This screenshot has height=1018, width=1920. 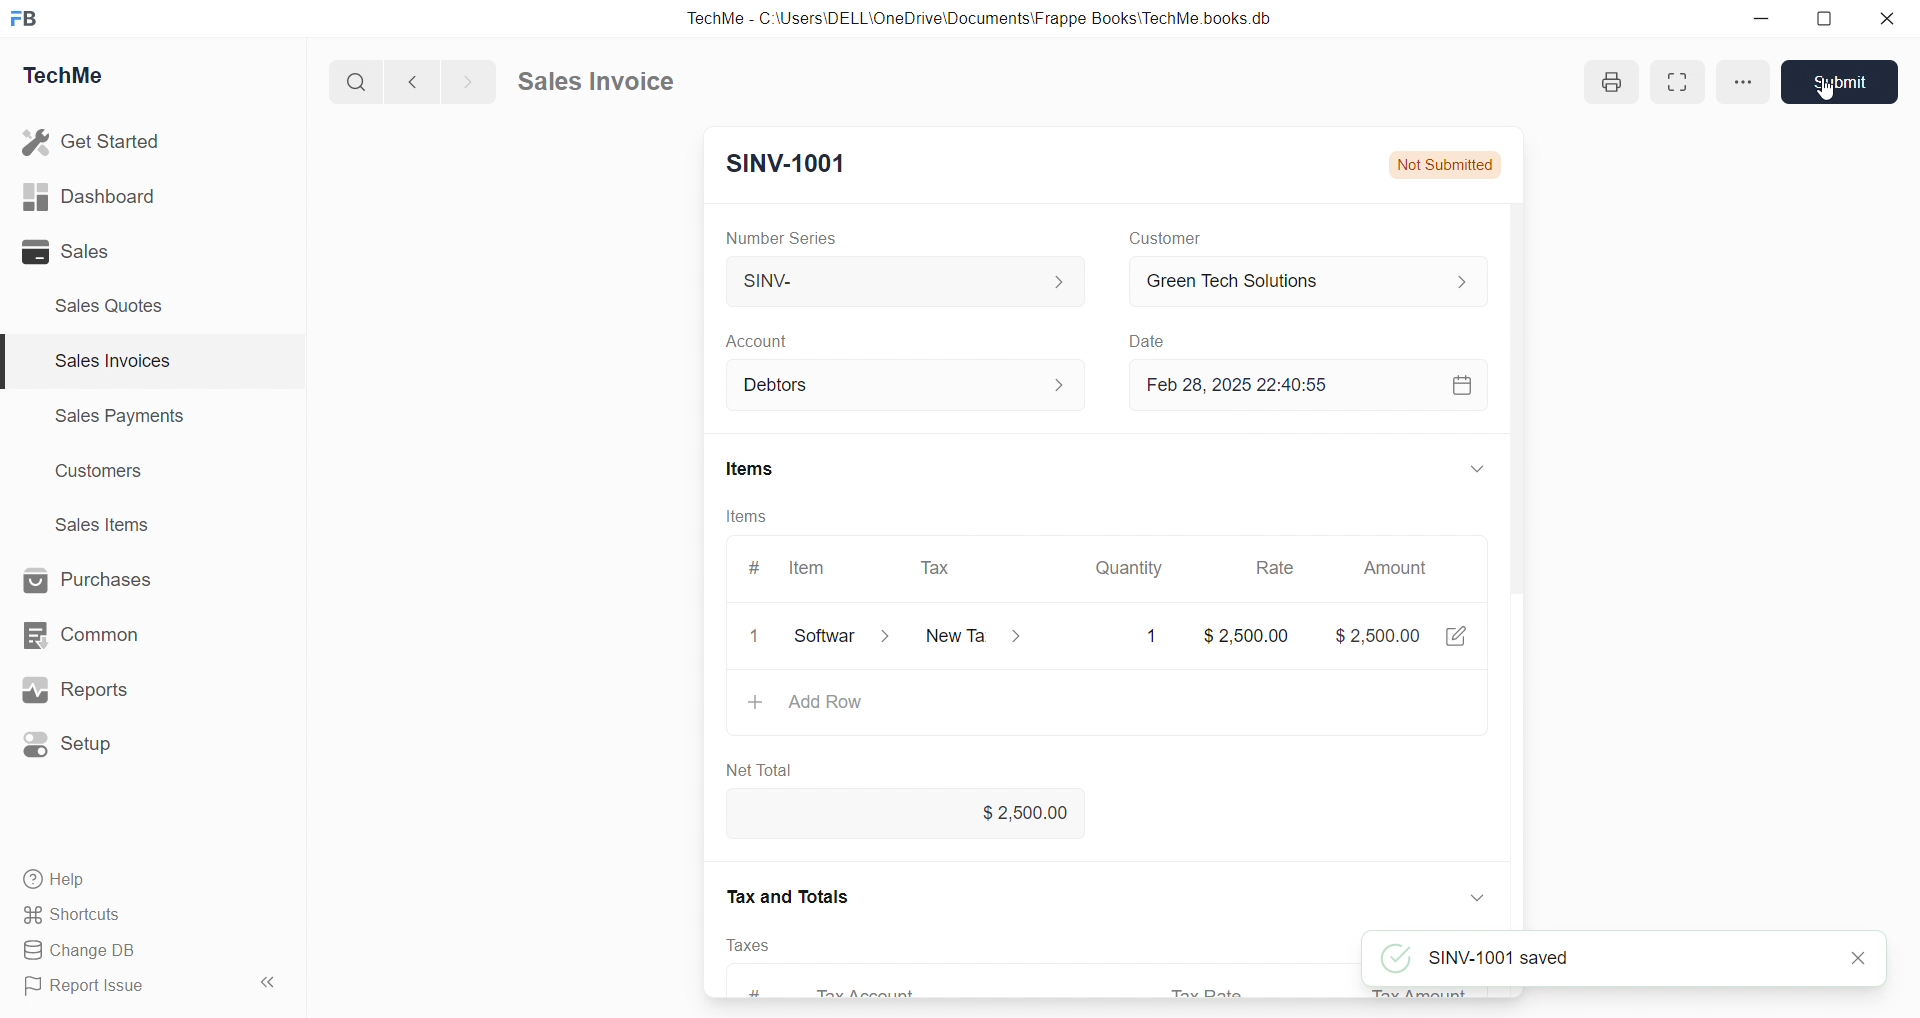 What do you see at coordinates (1840, 81) in the screenshot?
I see `Submit` at bounding box center [1840, 81].